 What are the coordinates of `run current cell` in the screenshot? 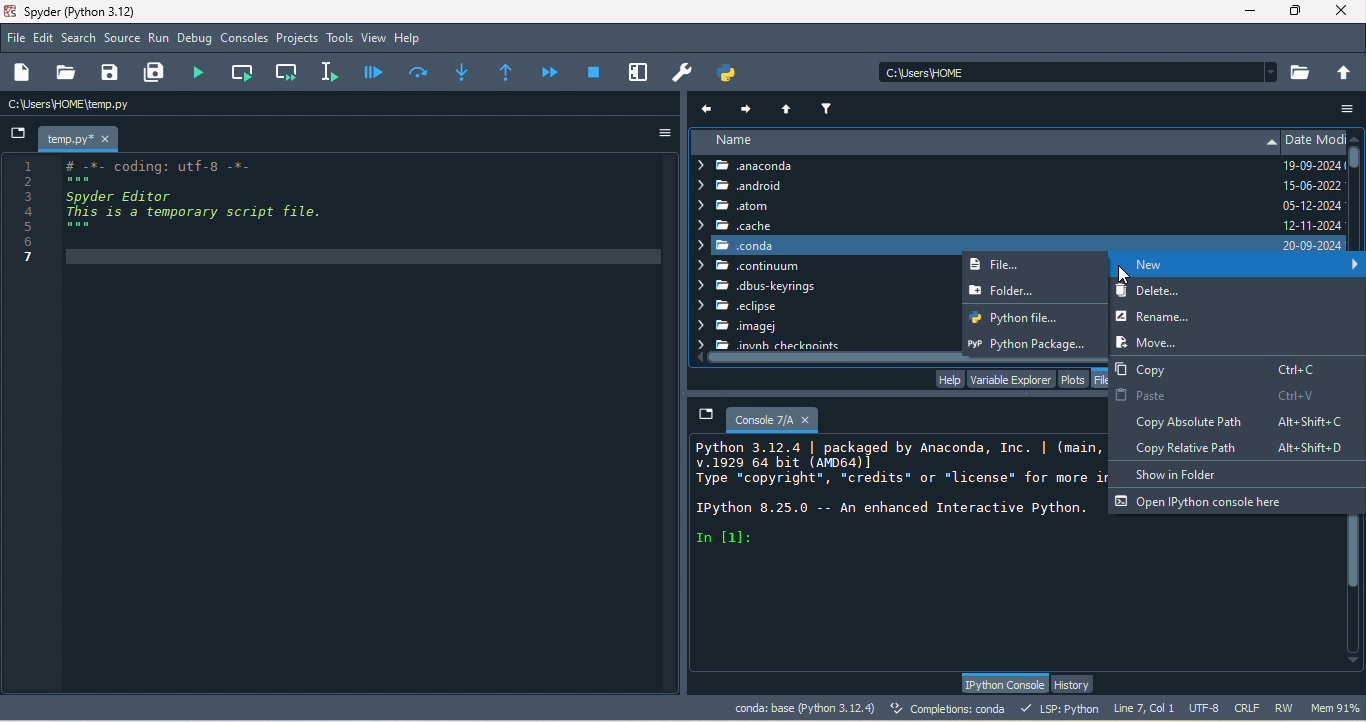 It's located at (245, 72).